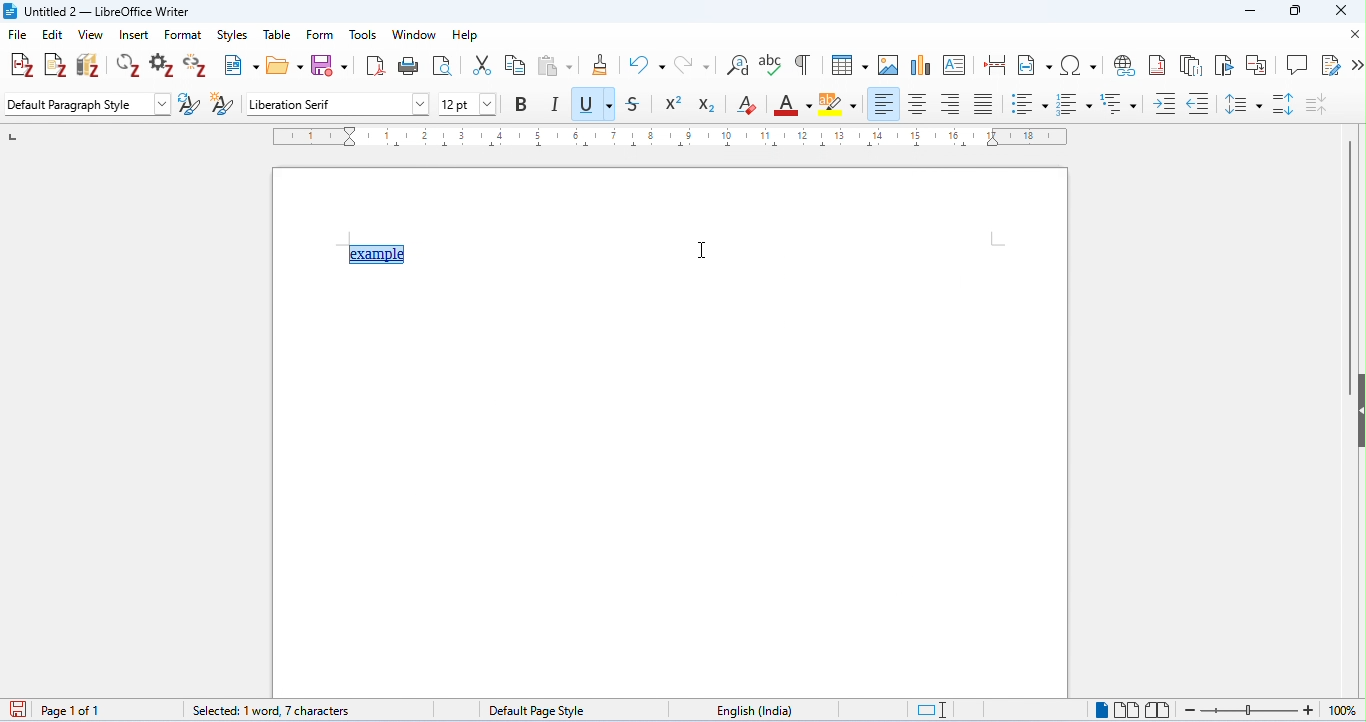  What do you see at coordinates (443, 65) in the screenshot?
I see `toggle print preview` at bounding box center [443, 65].